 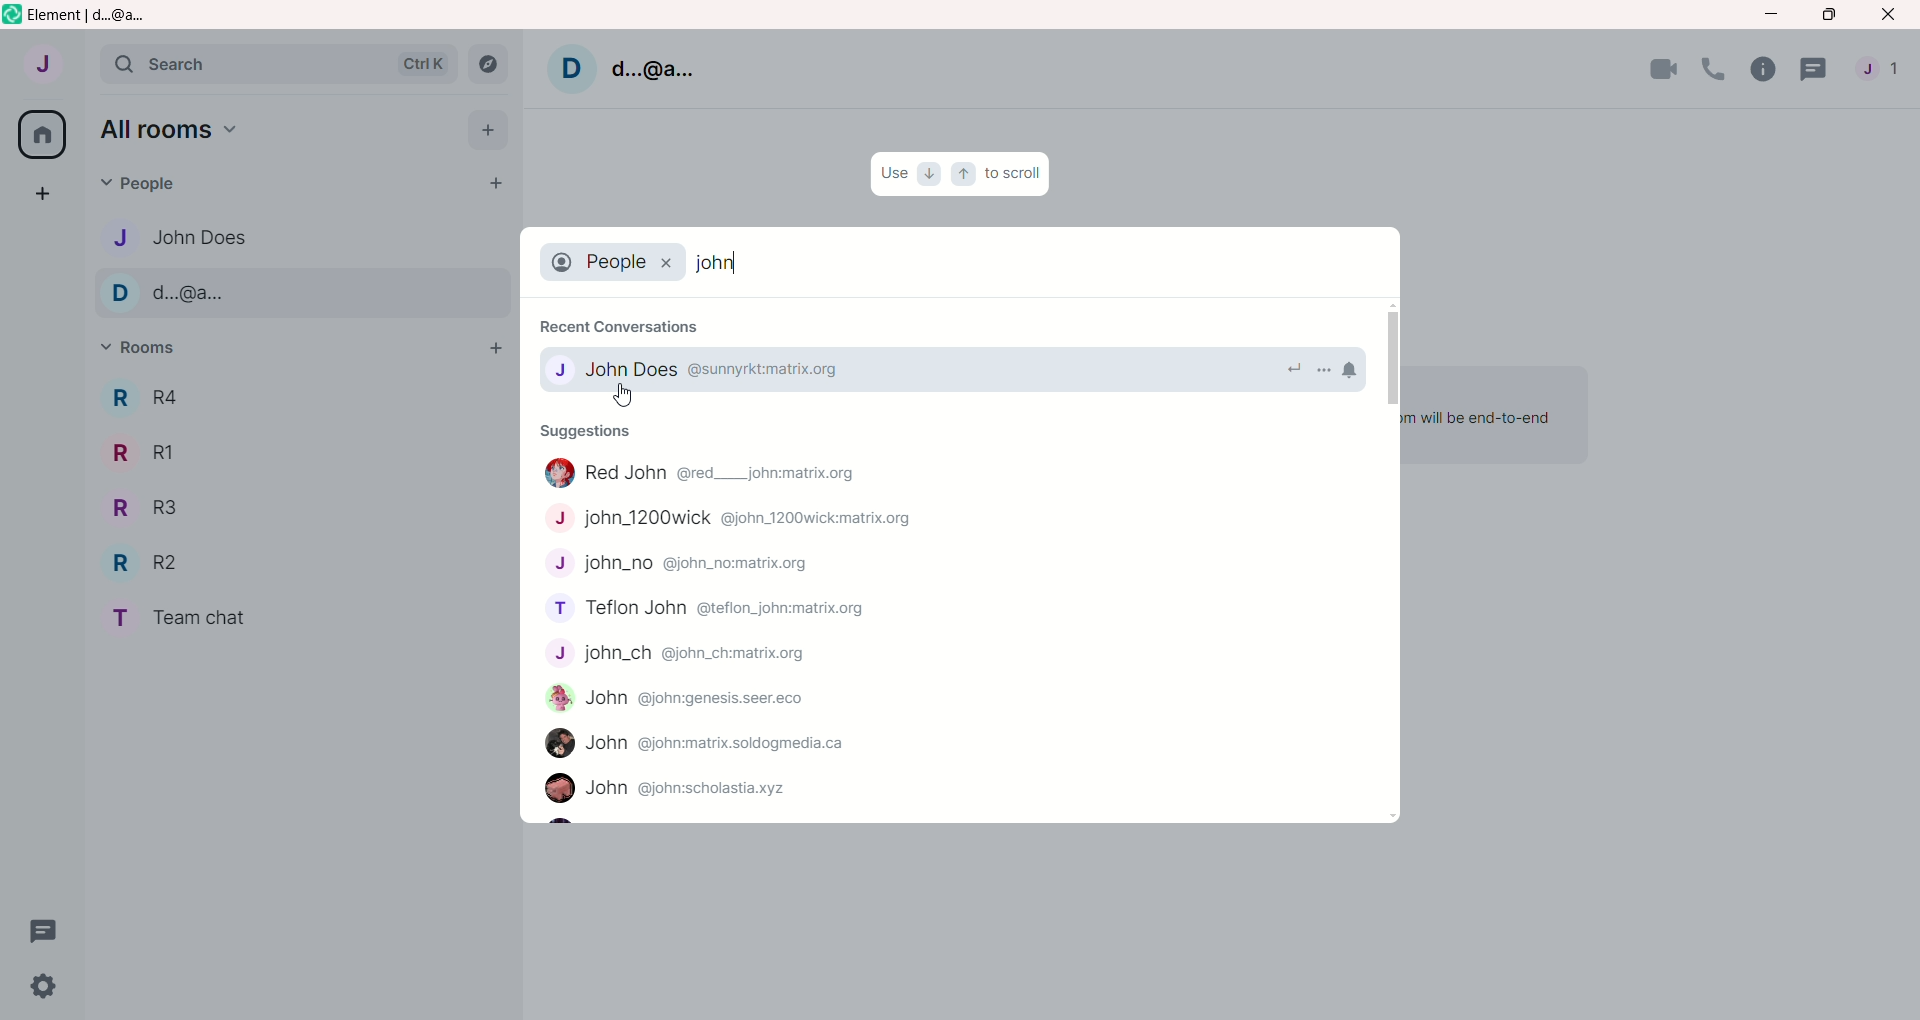 I want to click on people, so click(x=137, y=186).